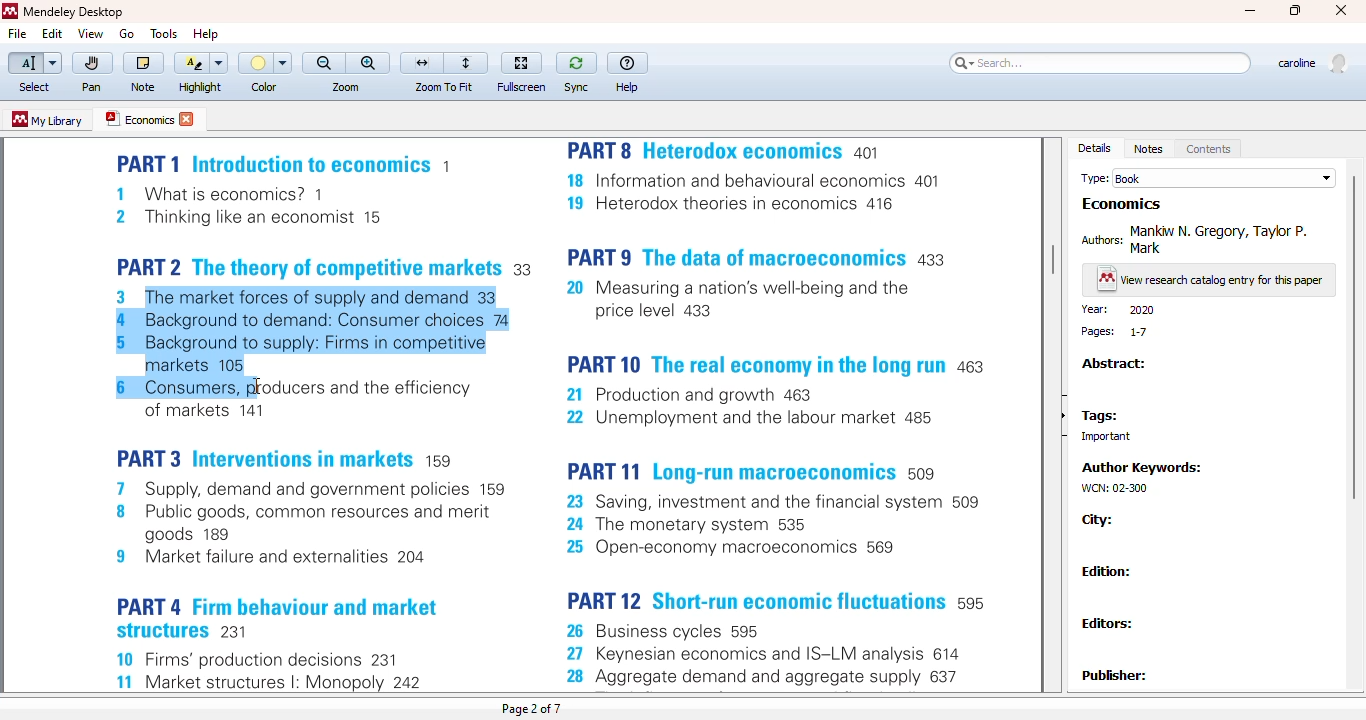 This screenshot has height=720, width=1366. What do you see at coordinates (324, 63) in the screenshot?
I see `zoom out` at bounding box center [324, 63].